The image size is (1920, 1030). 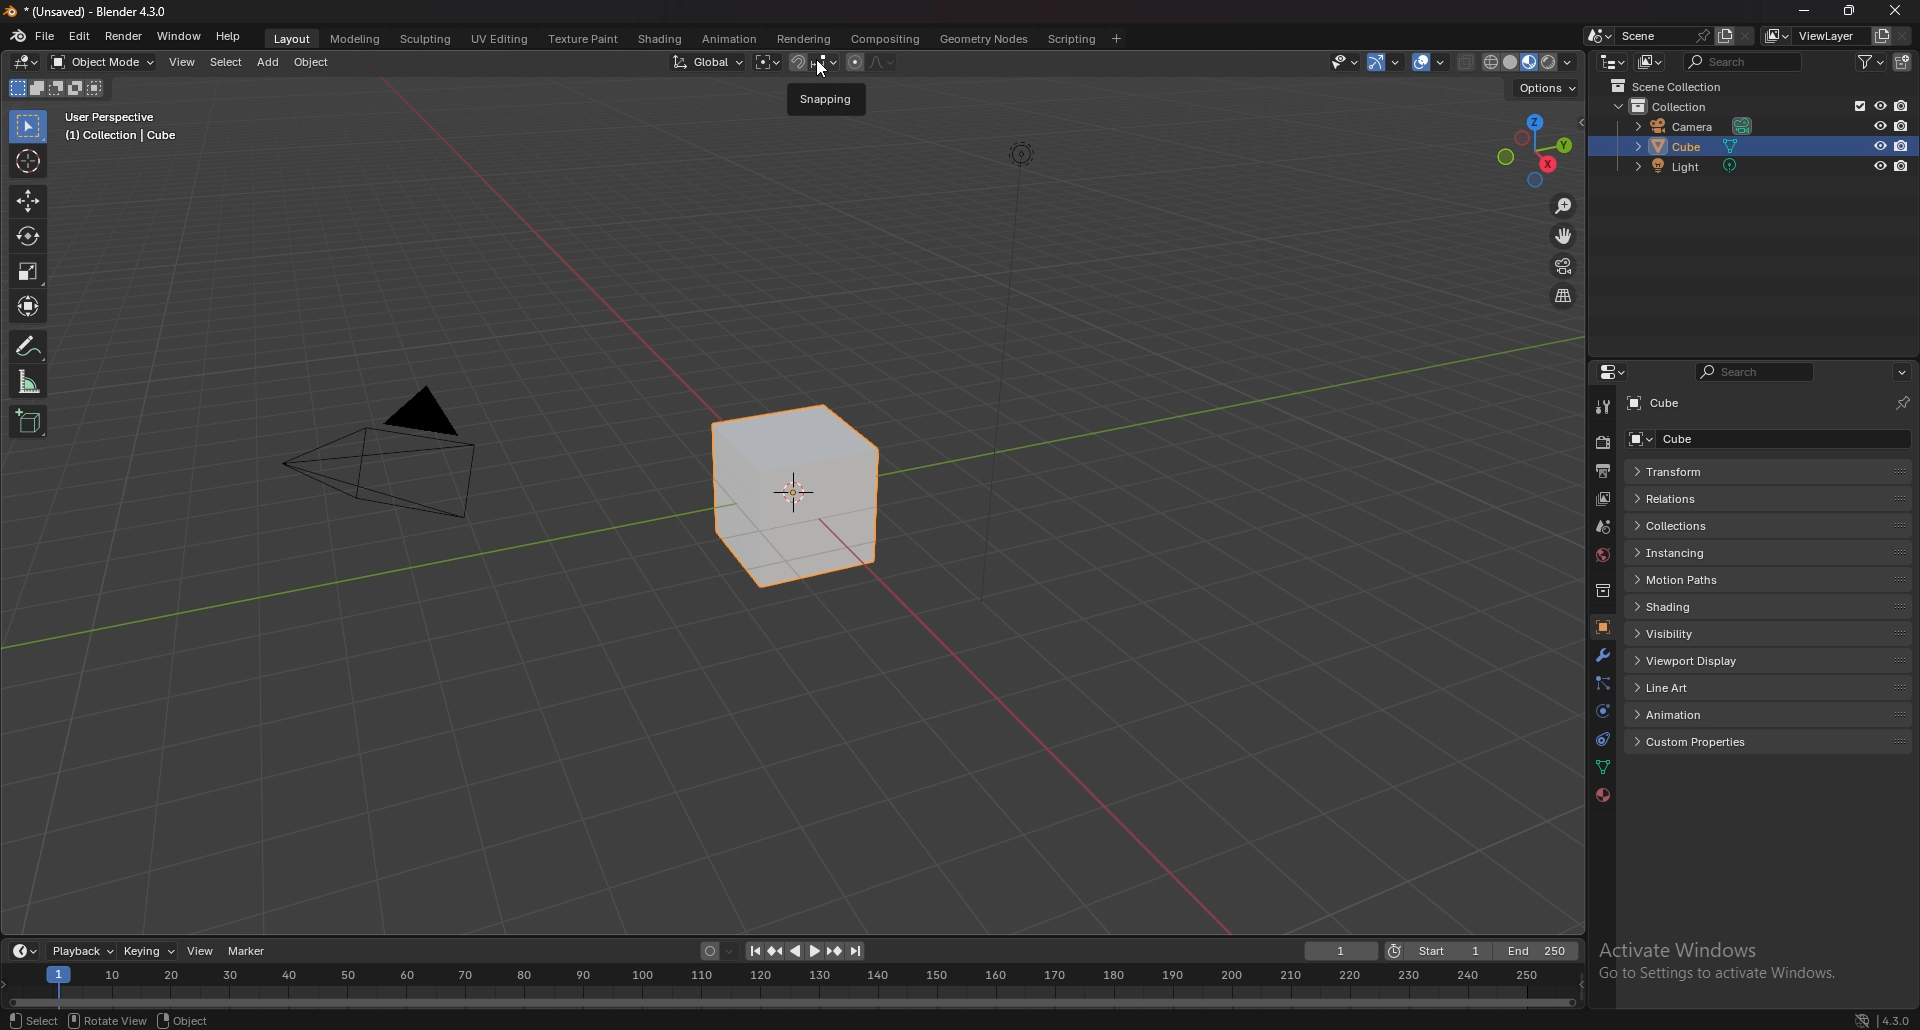 What do you see at coordinates (1343, 951) in the screenshot?
I see `current frame` at bounding box center [1343, 951].